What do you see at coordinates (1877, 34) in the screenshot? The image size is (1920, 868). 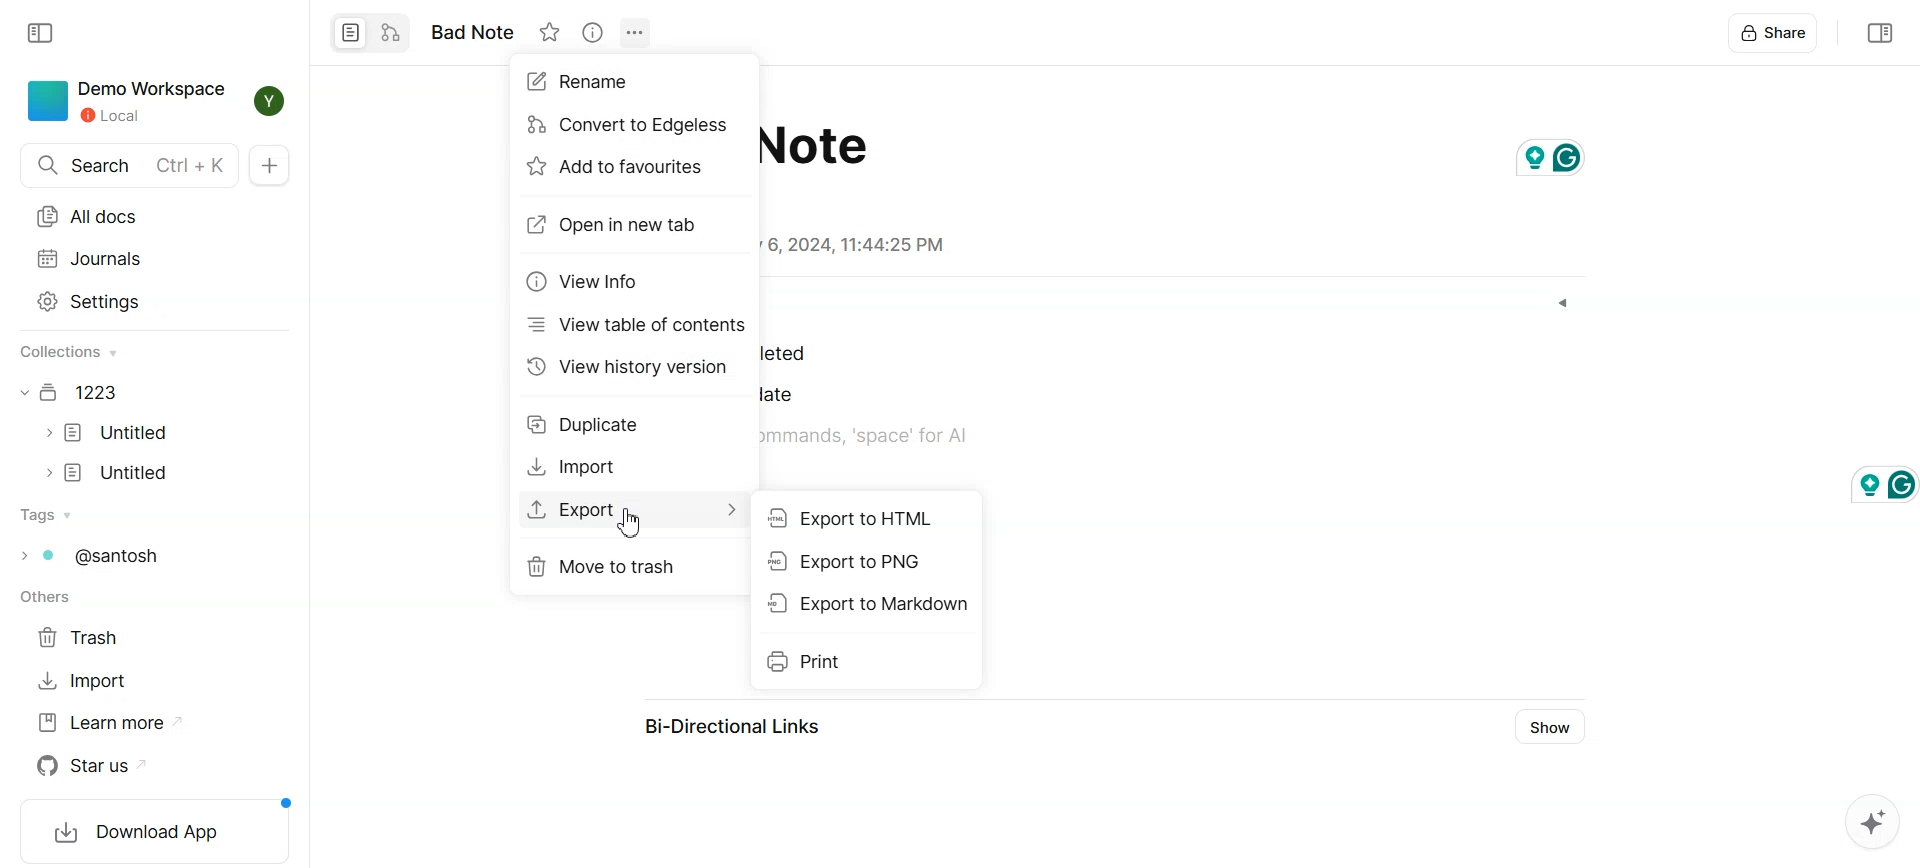 I see `Collapse sidebar` at bounding box center [1877, 34].